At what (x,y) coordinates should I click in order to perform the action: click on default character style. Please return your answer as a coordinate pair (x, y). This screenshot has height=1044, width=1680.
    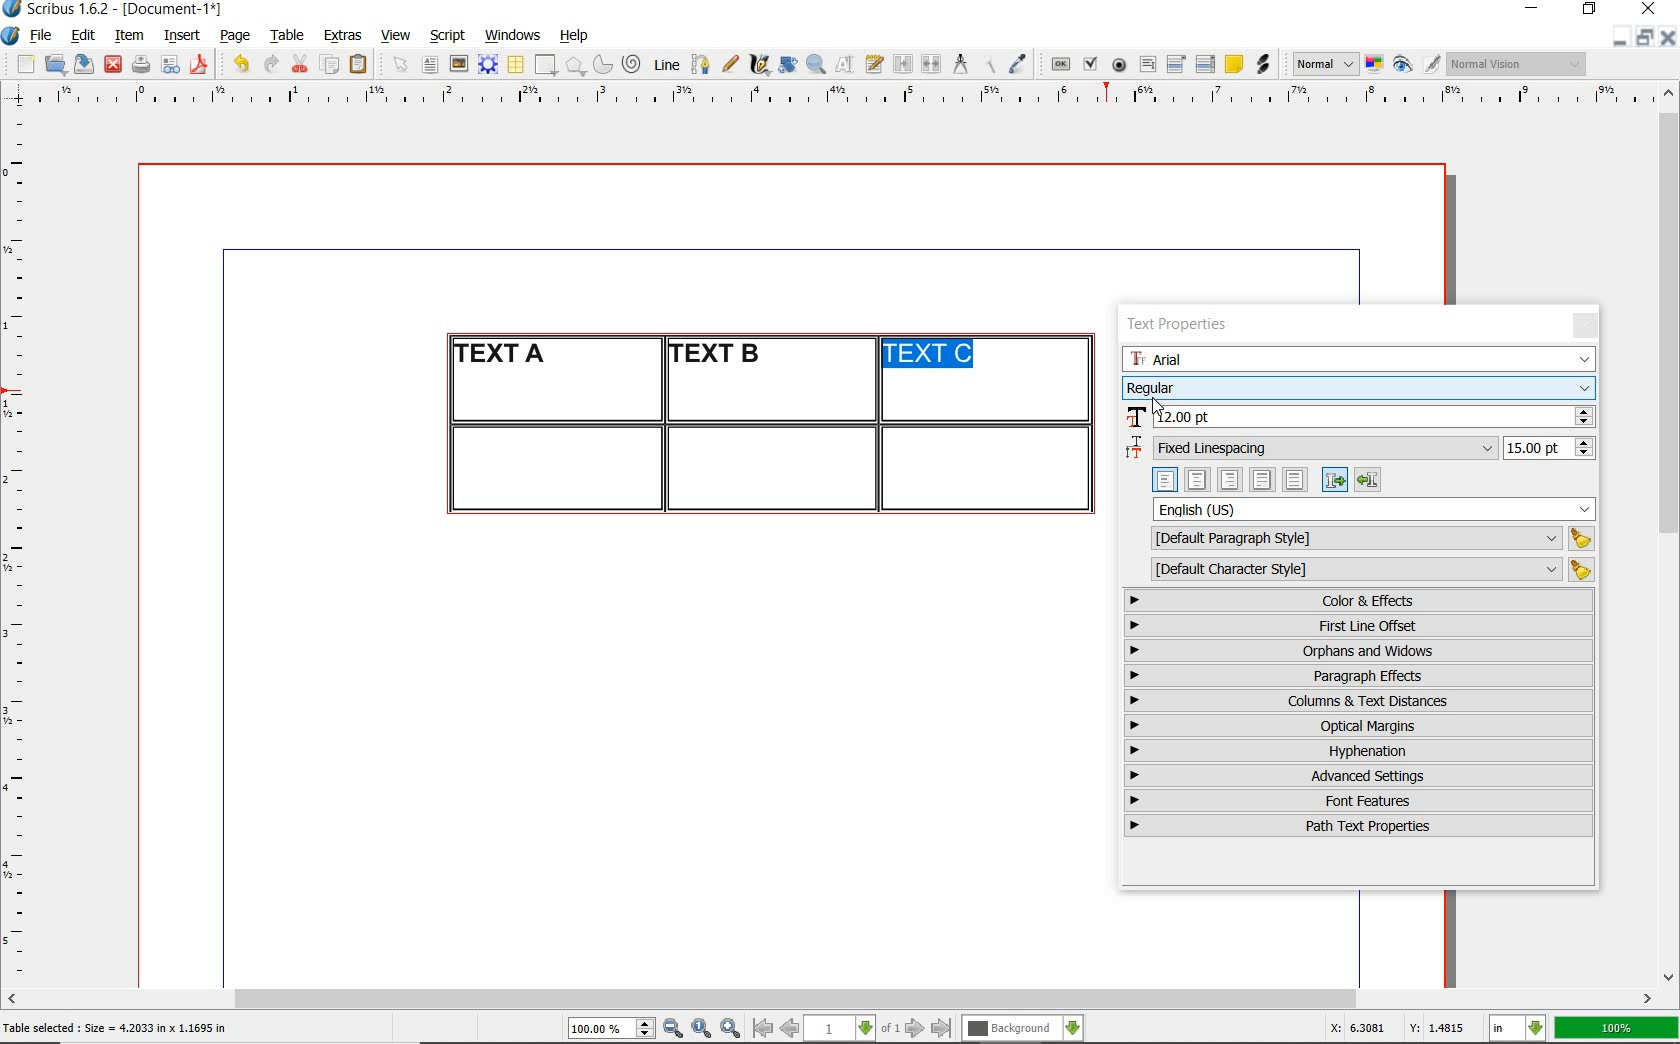
    Looking at the image, I should click on (1366, 570).